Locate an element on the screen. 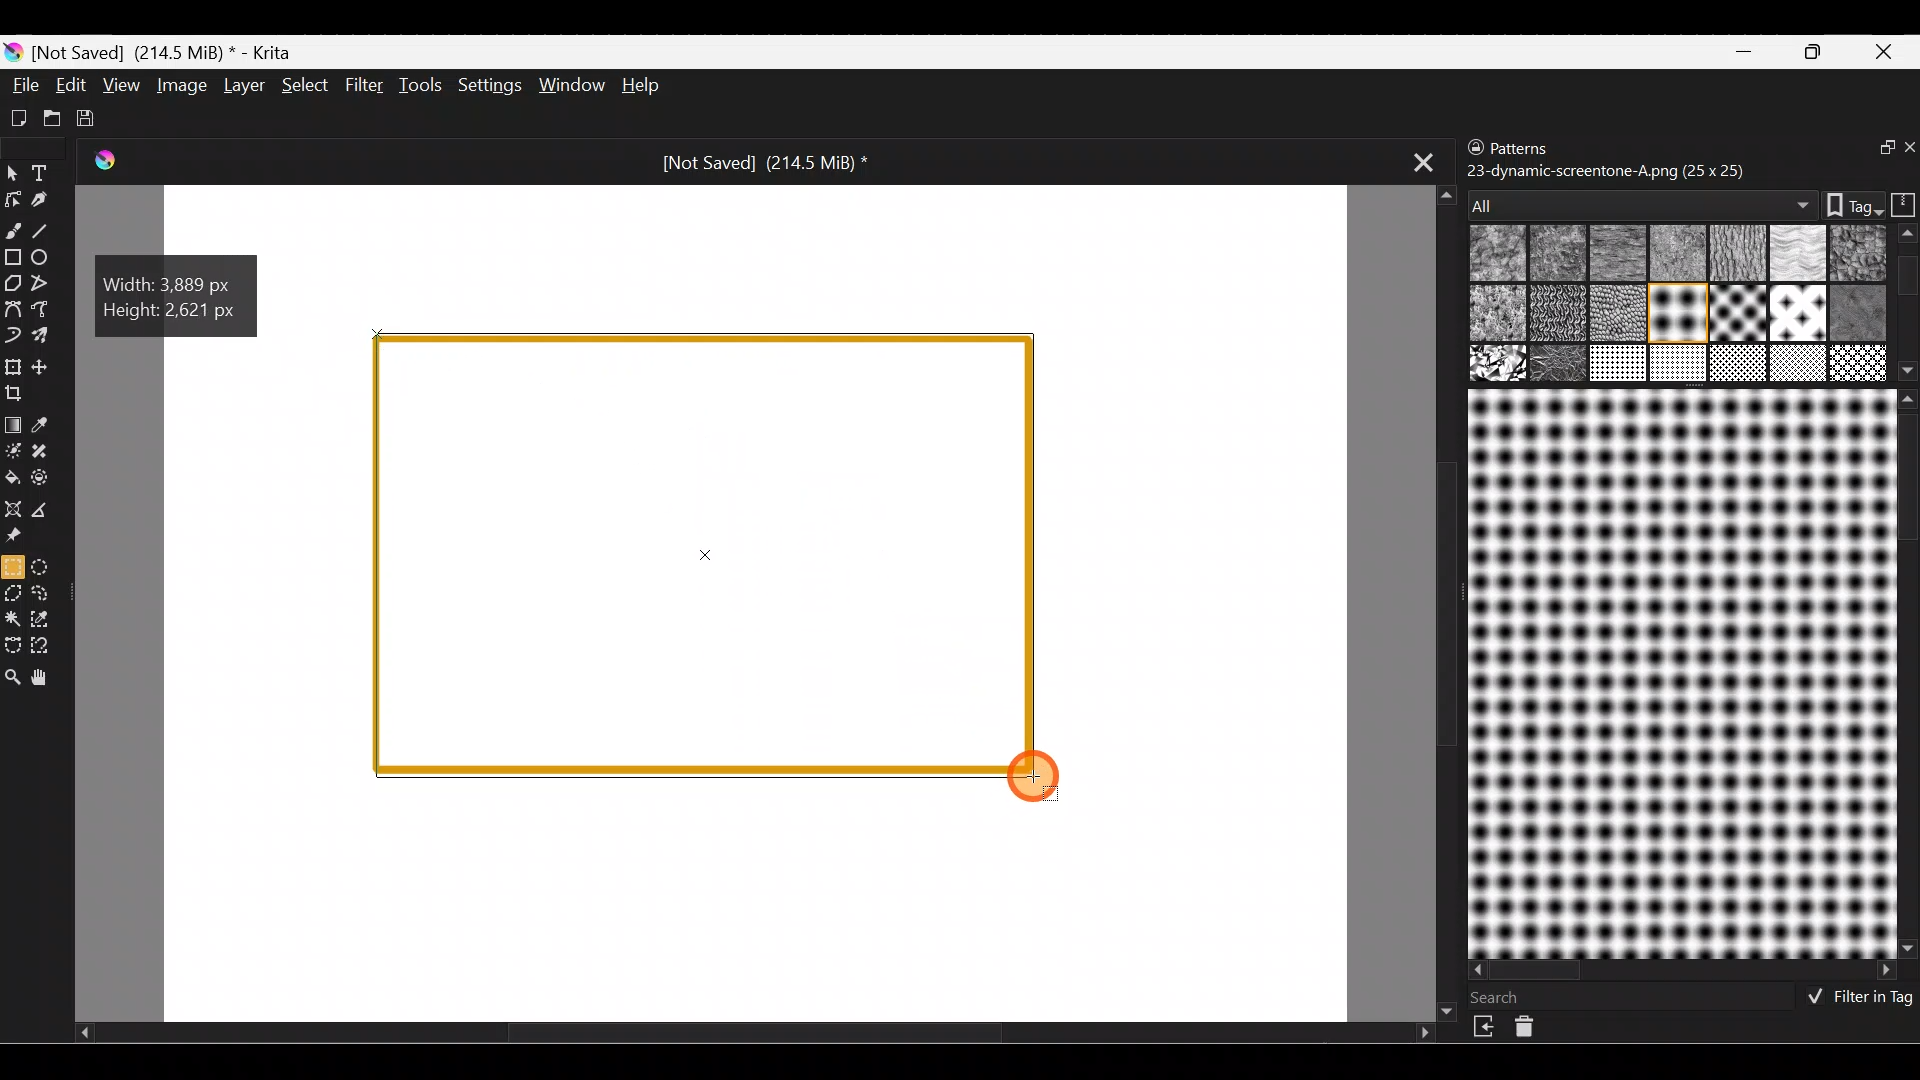 The height and width of the screenshot is (1080, 1920). Close is located at coordinates (1889, 50).